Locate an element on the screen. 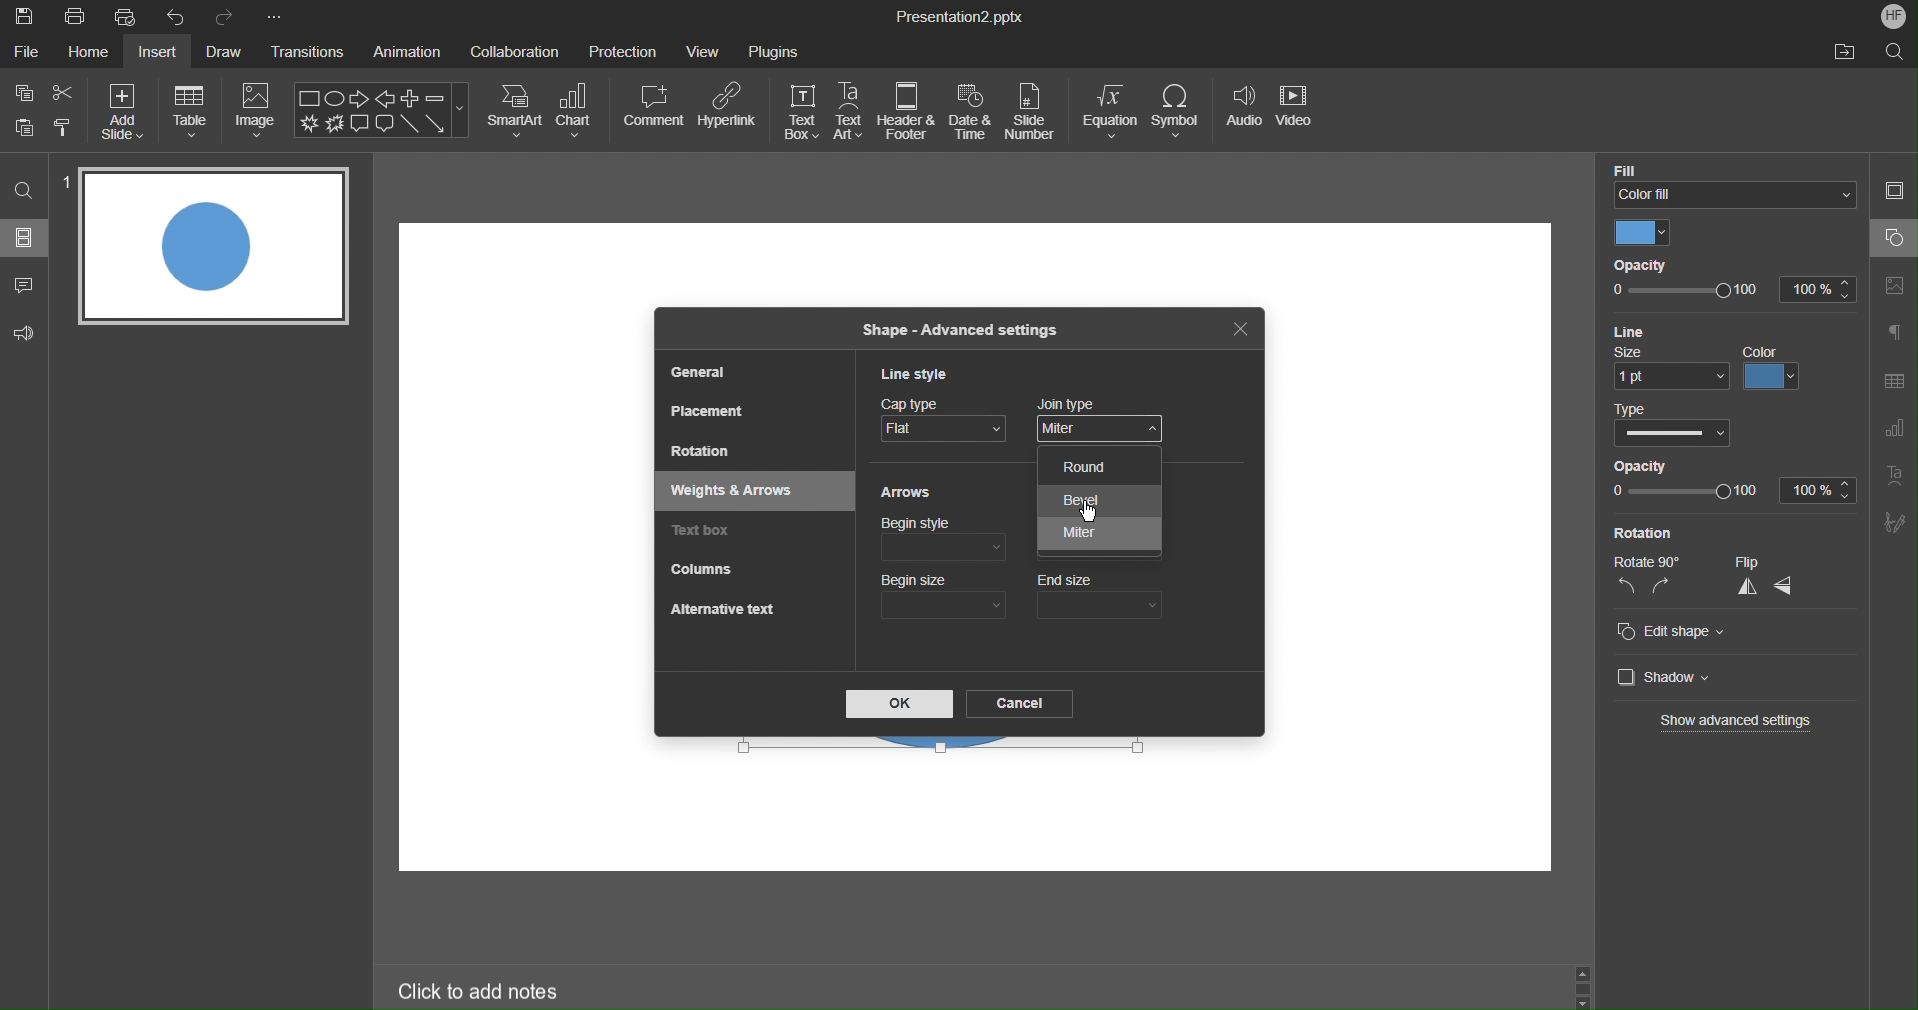 This screenshot has height=1010, width=1918. Add Size is located at coordinates (122, 110).